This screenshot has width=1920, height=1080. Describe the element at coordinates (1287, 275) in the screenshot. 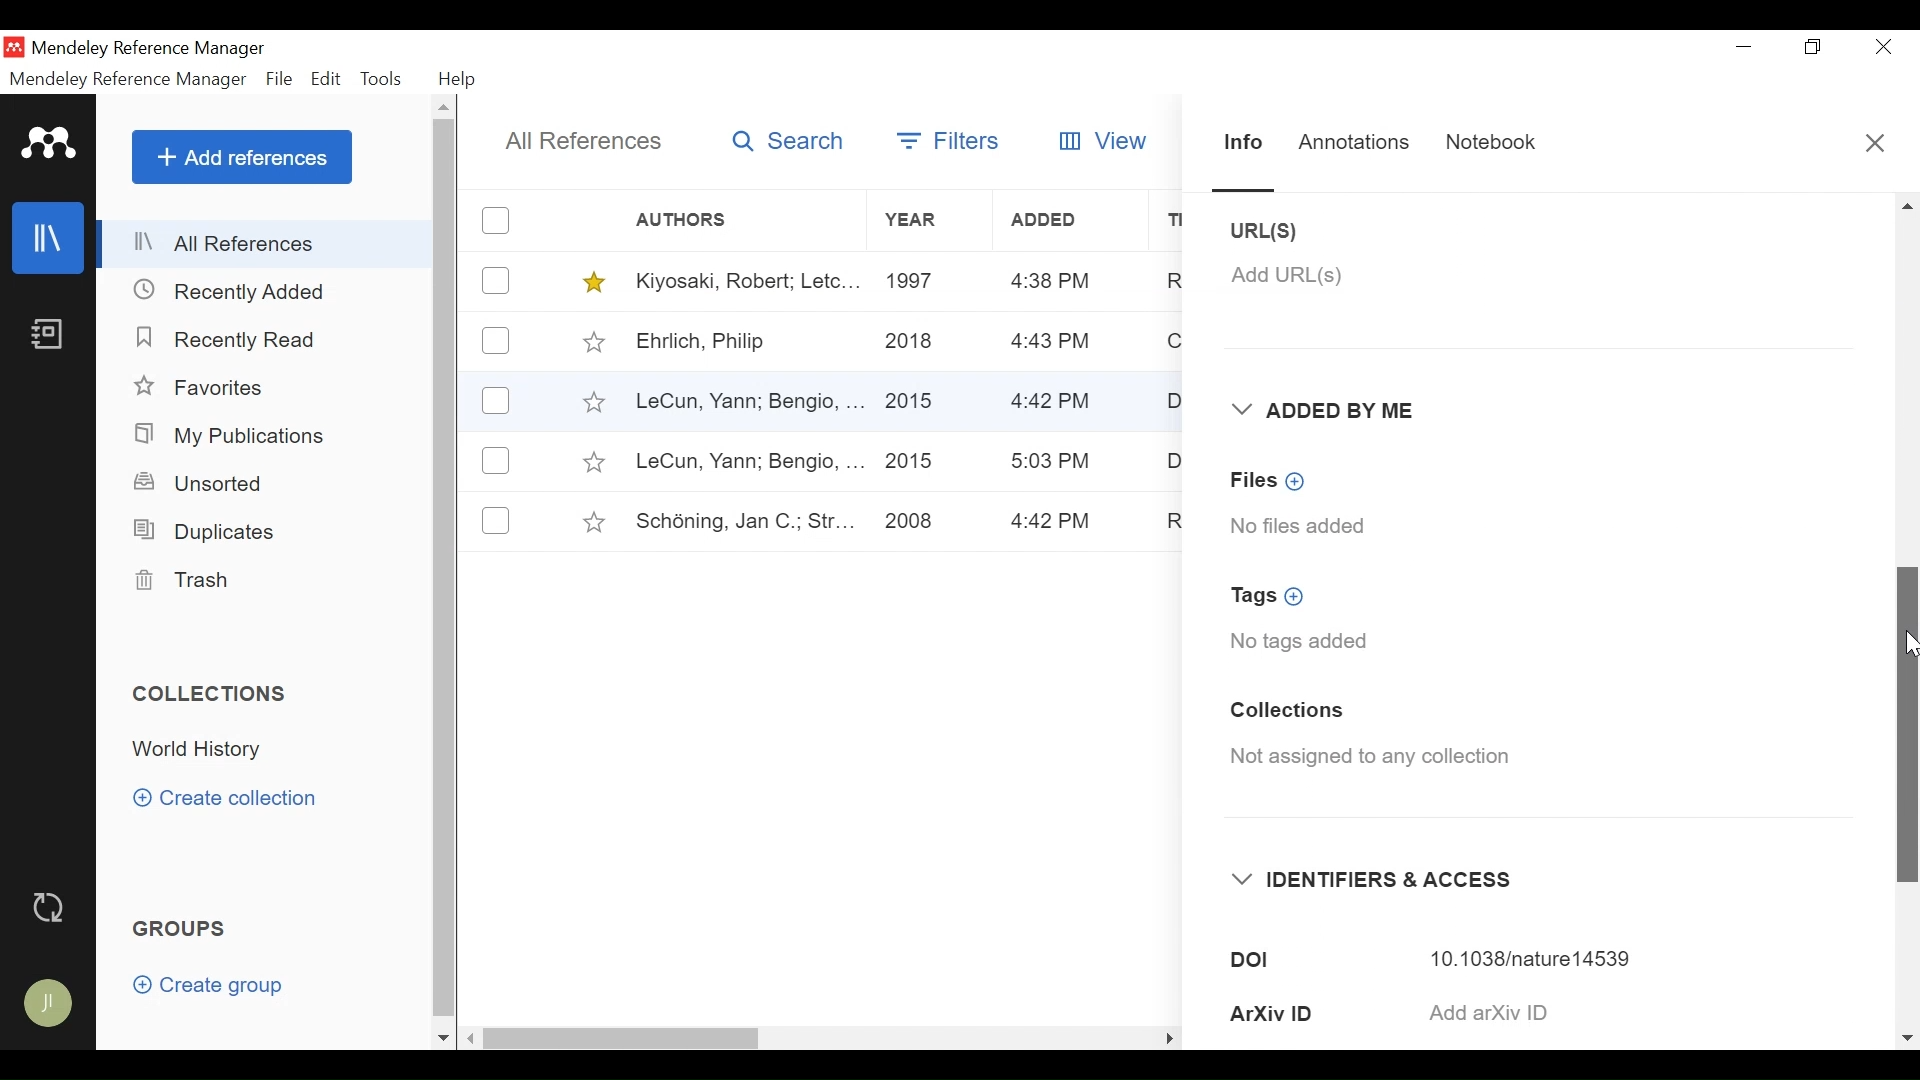

I see `Add URL(S)` at that location.